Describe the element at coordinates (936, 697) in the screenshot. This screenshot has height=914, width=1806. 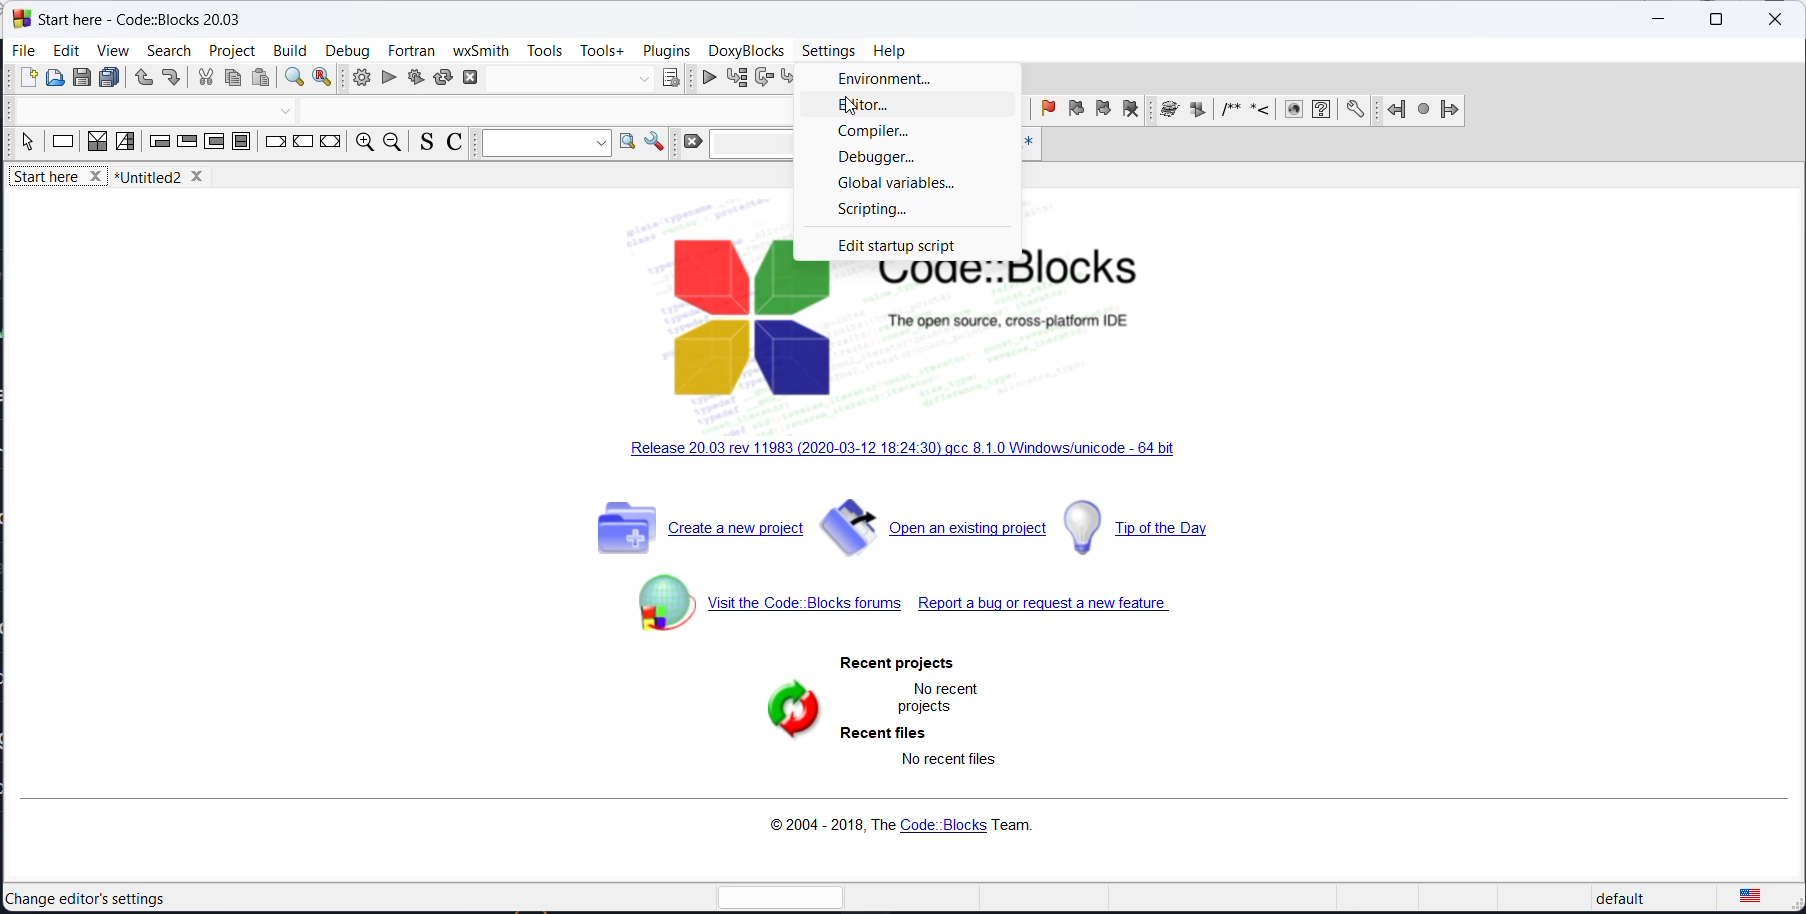
I see `No recent projects` at that location.